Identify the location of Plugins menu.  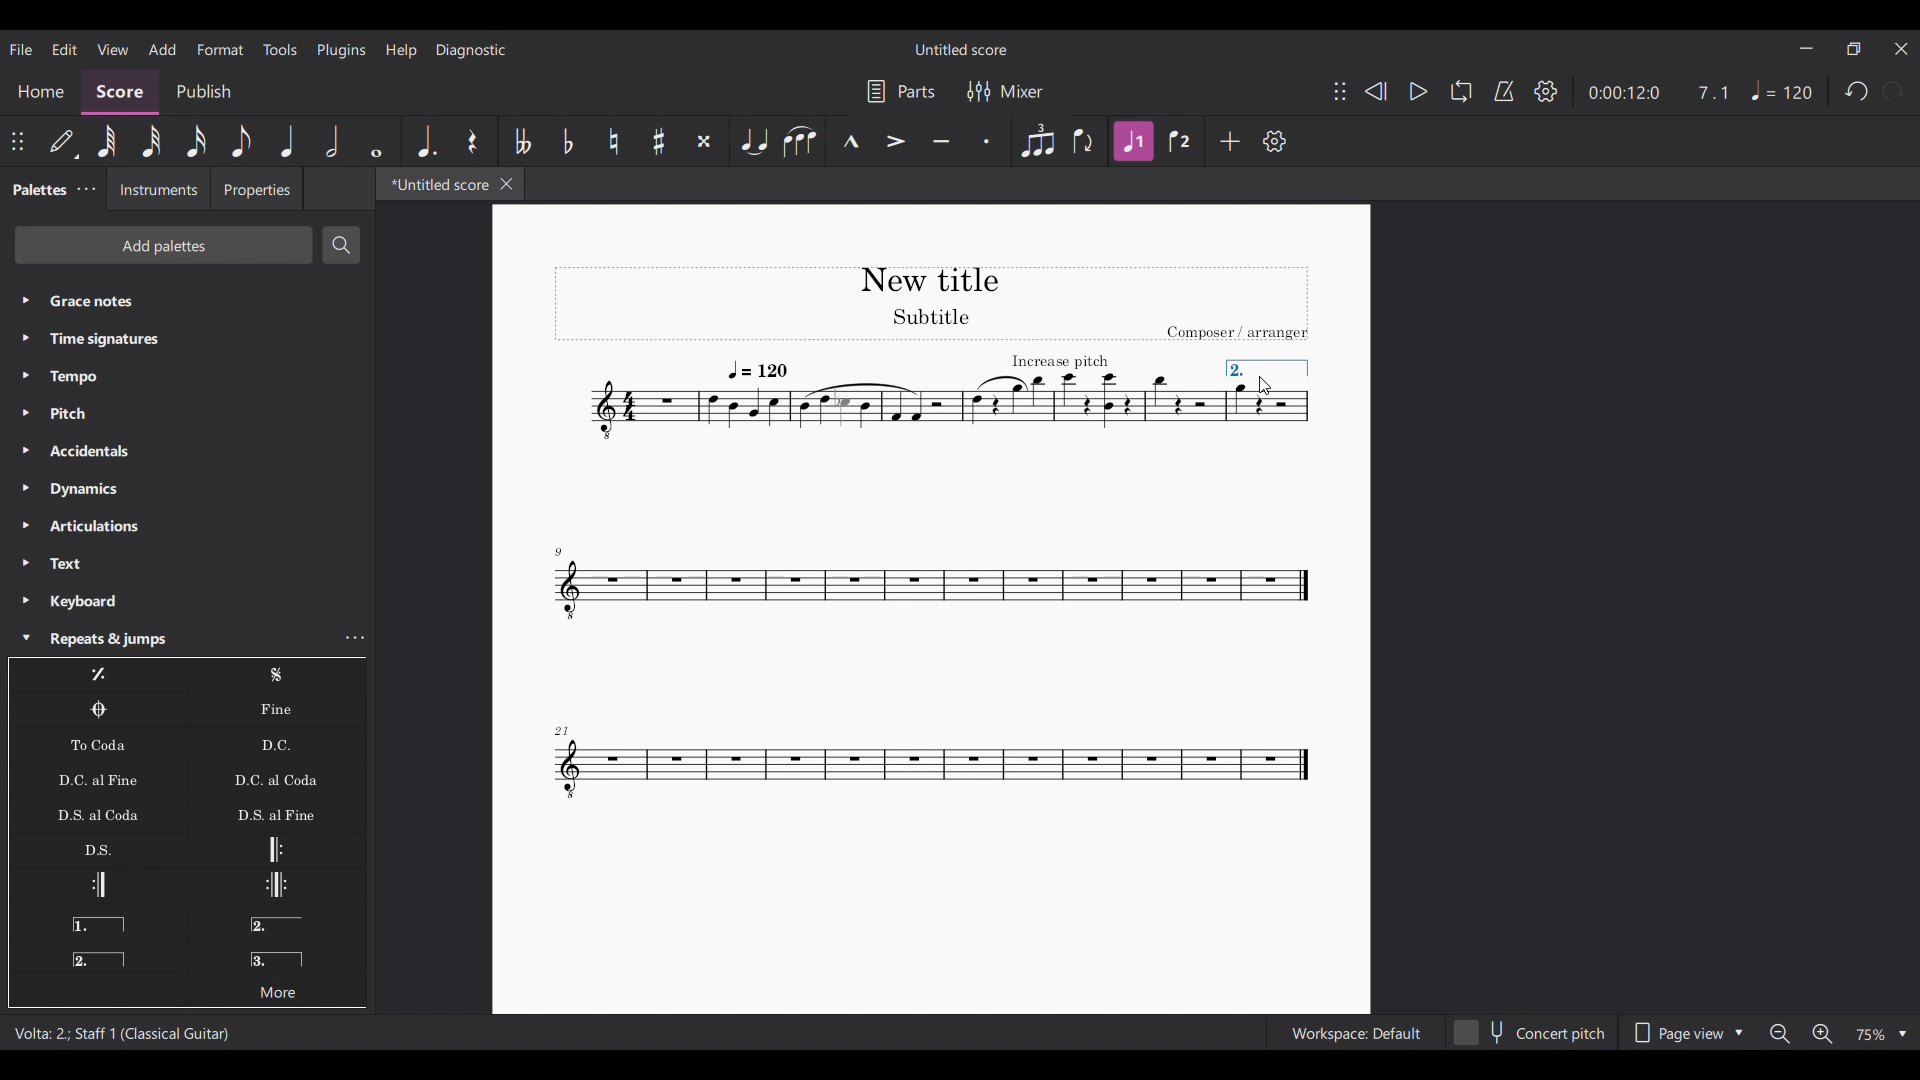
(342, 50).